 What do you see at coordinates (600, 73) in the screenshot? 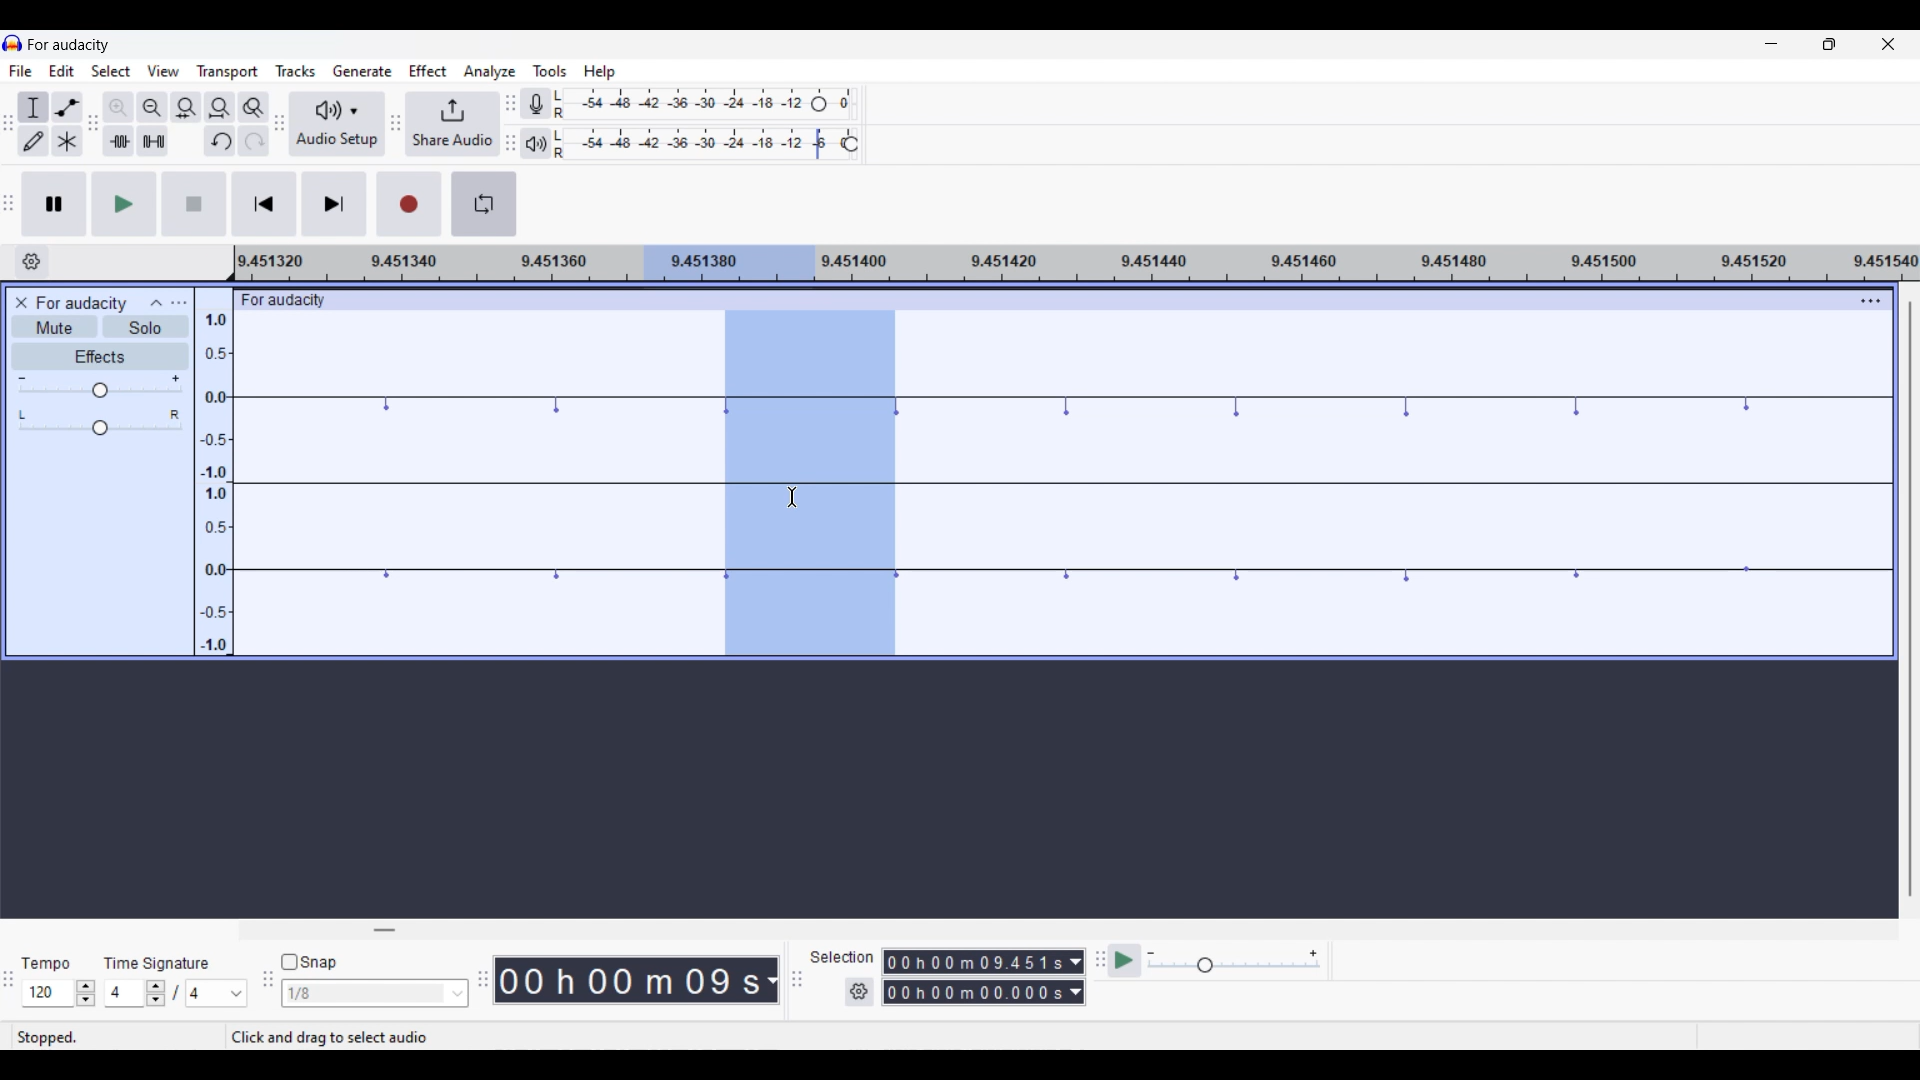
I see `Help menu` at bounding box center [600, 73].